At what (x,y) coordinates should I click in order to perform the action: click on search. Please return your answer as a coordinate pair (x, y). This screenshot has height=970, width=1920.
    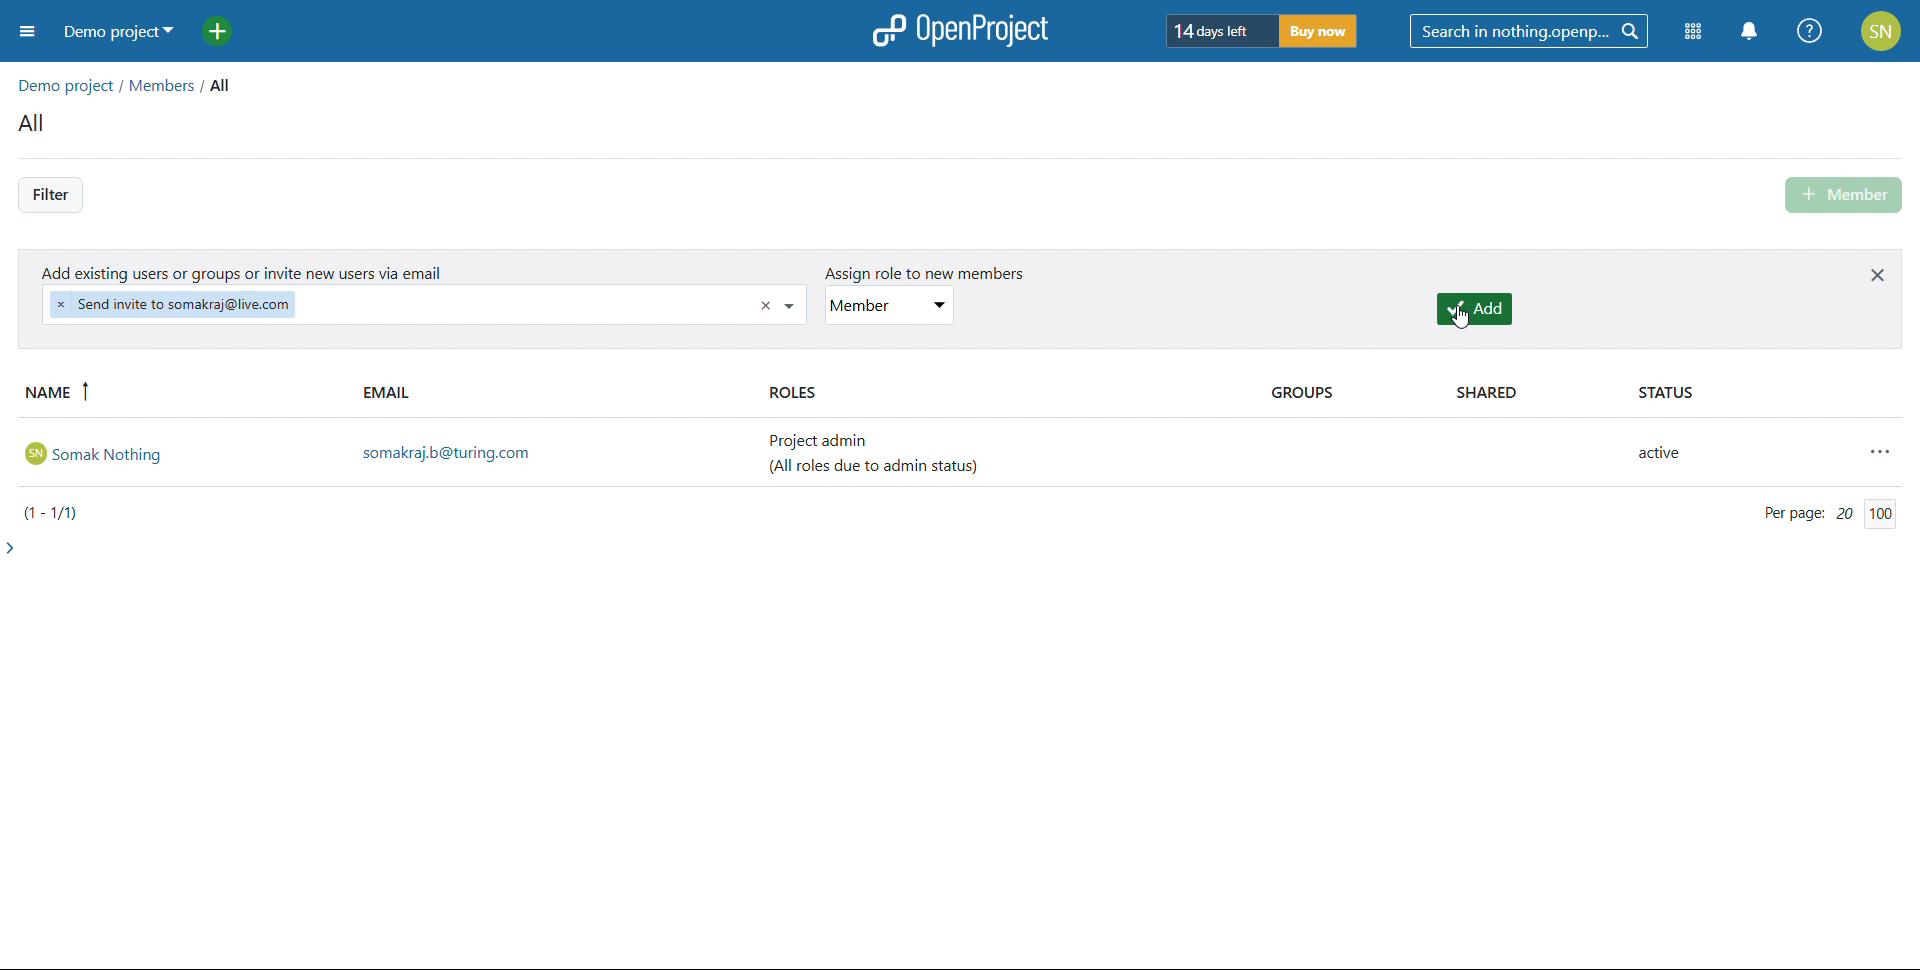
    Looking at the image, I should click on (1529, 31).